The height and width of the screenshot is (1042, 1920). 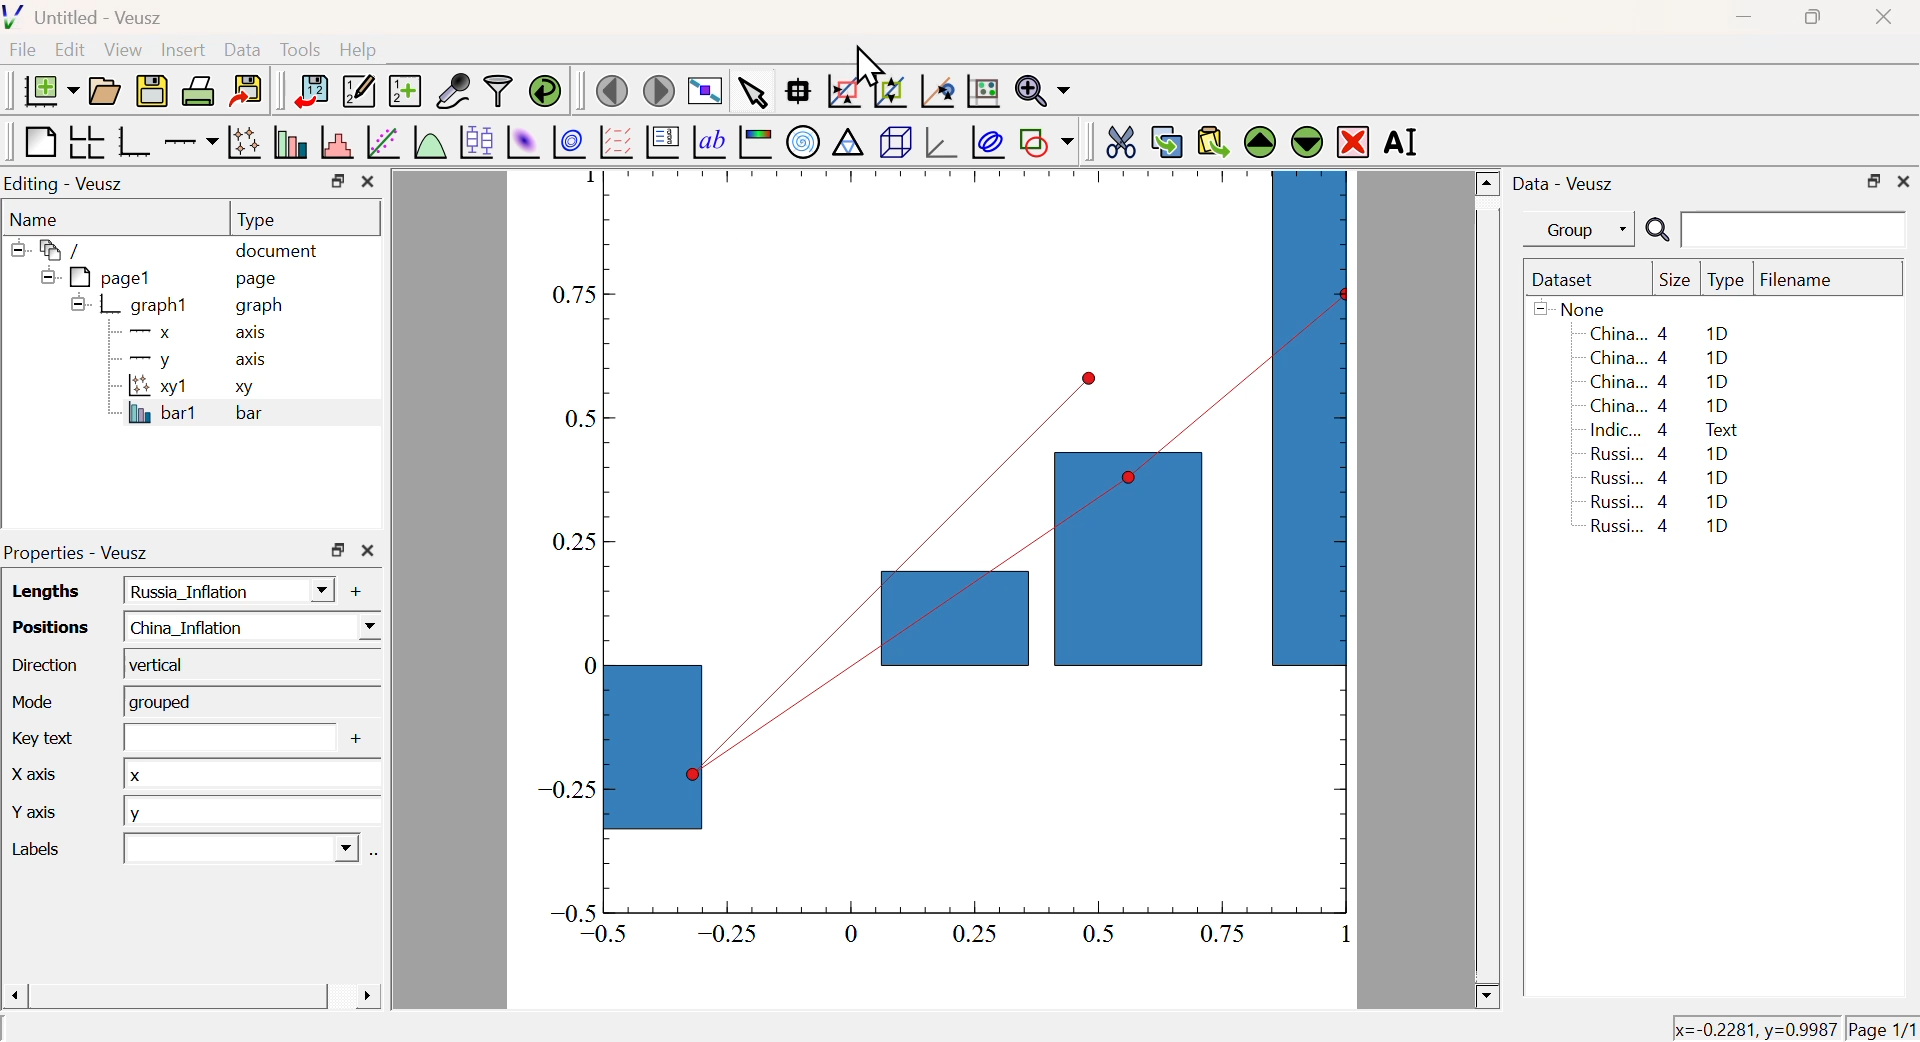 What do you see at coordinates (218, 591) in the screenshot?
I see `y` at bounding box center [218, 591].